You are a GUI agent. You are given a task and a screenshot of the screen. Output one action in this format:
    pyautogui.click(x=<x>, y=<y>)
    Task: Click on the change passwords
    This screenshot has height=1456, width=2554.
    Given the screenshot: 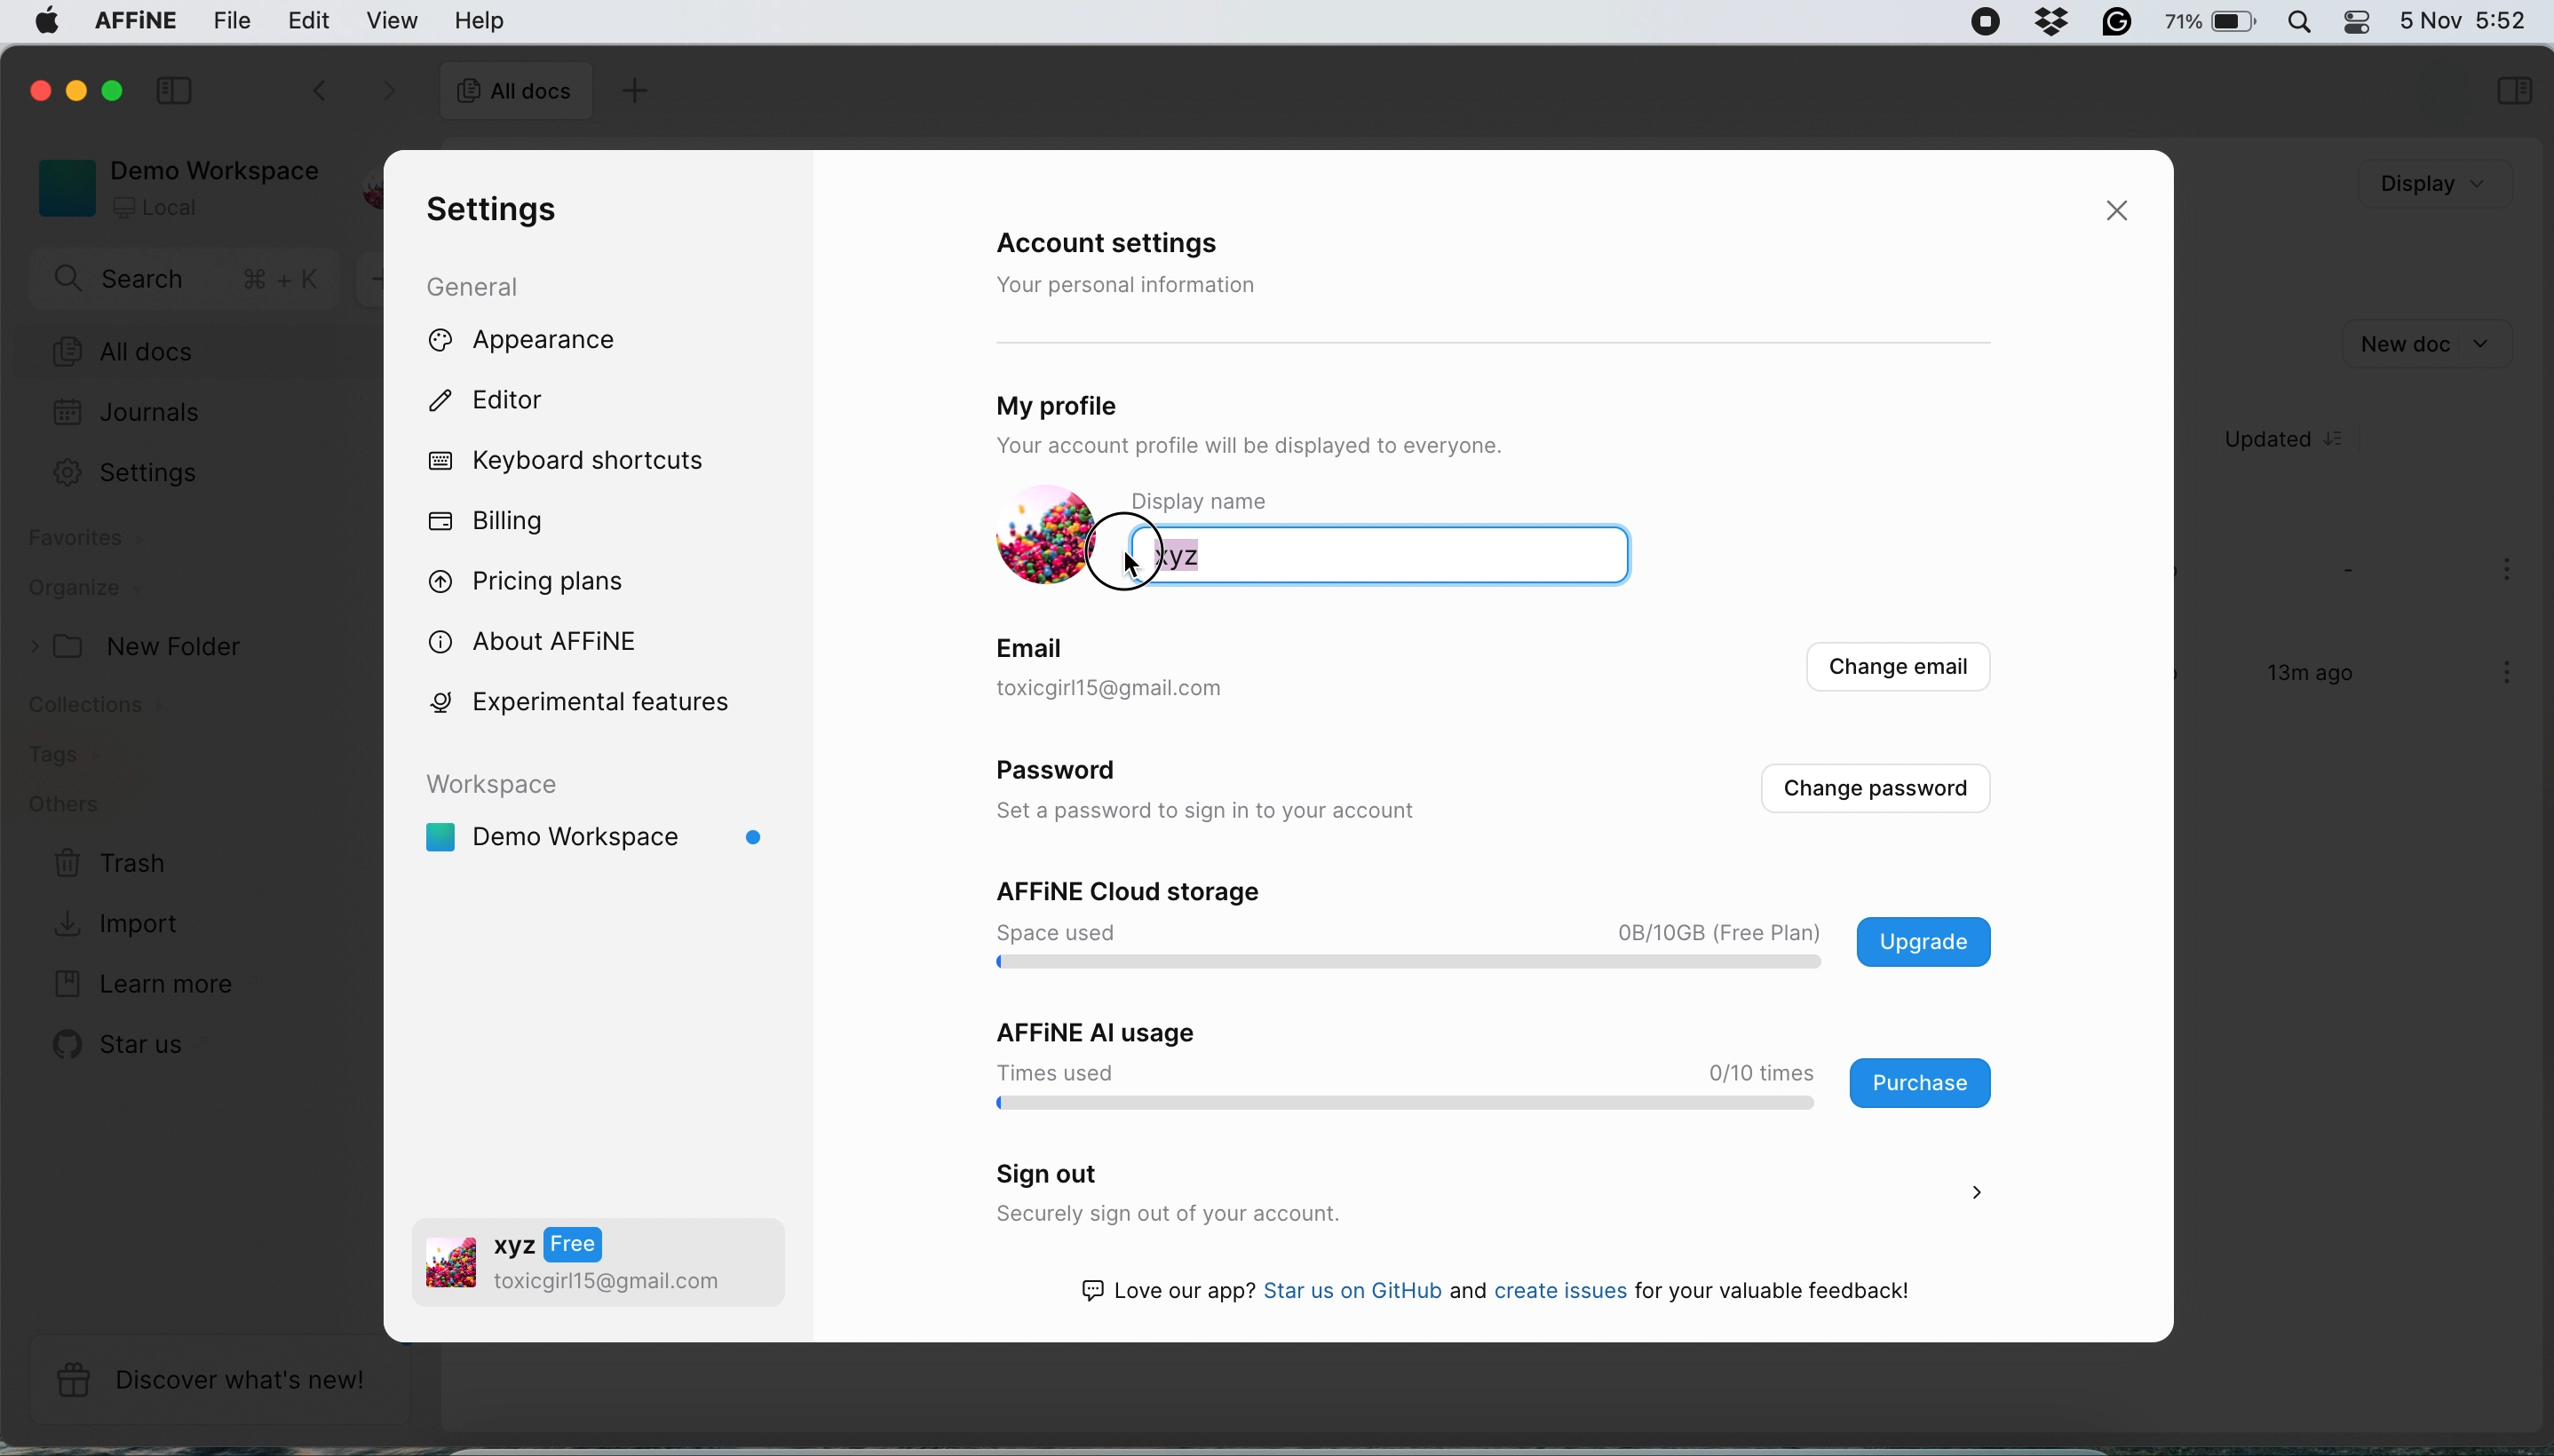 What is the action you would take?
    pyautogui.click(x=1875, y=789)
    